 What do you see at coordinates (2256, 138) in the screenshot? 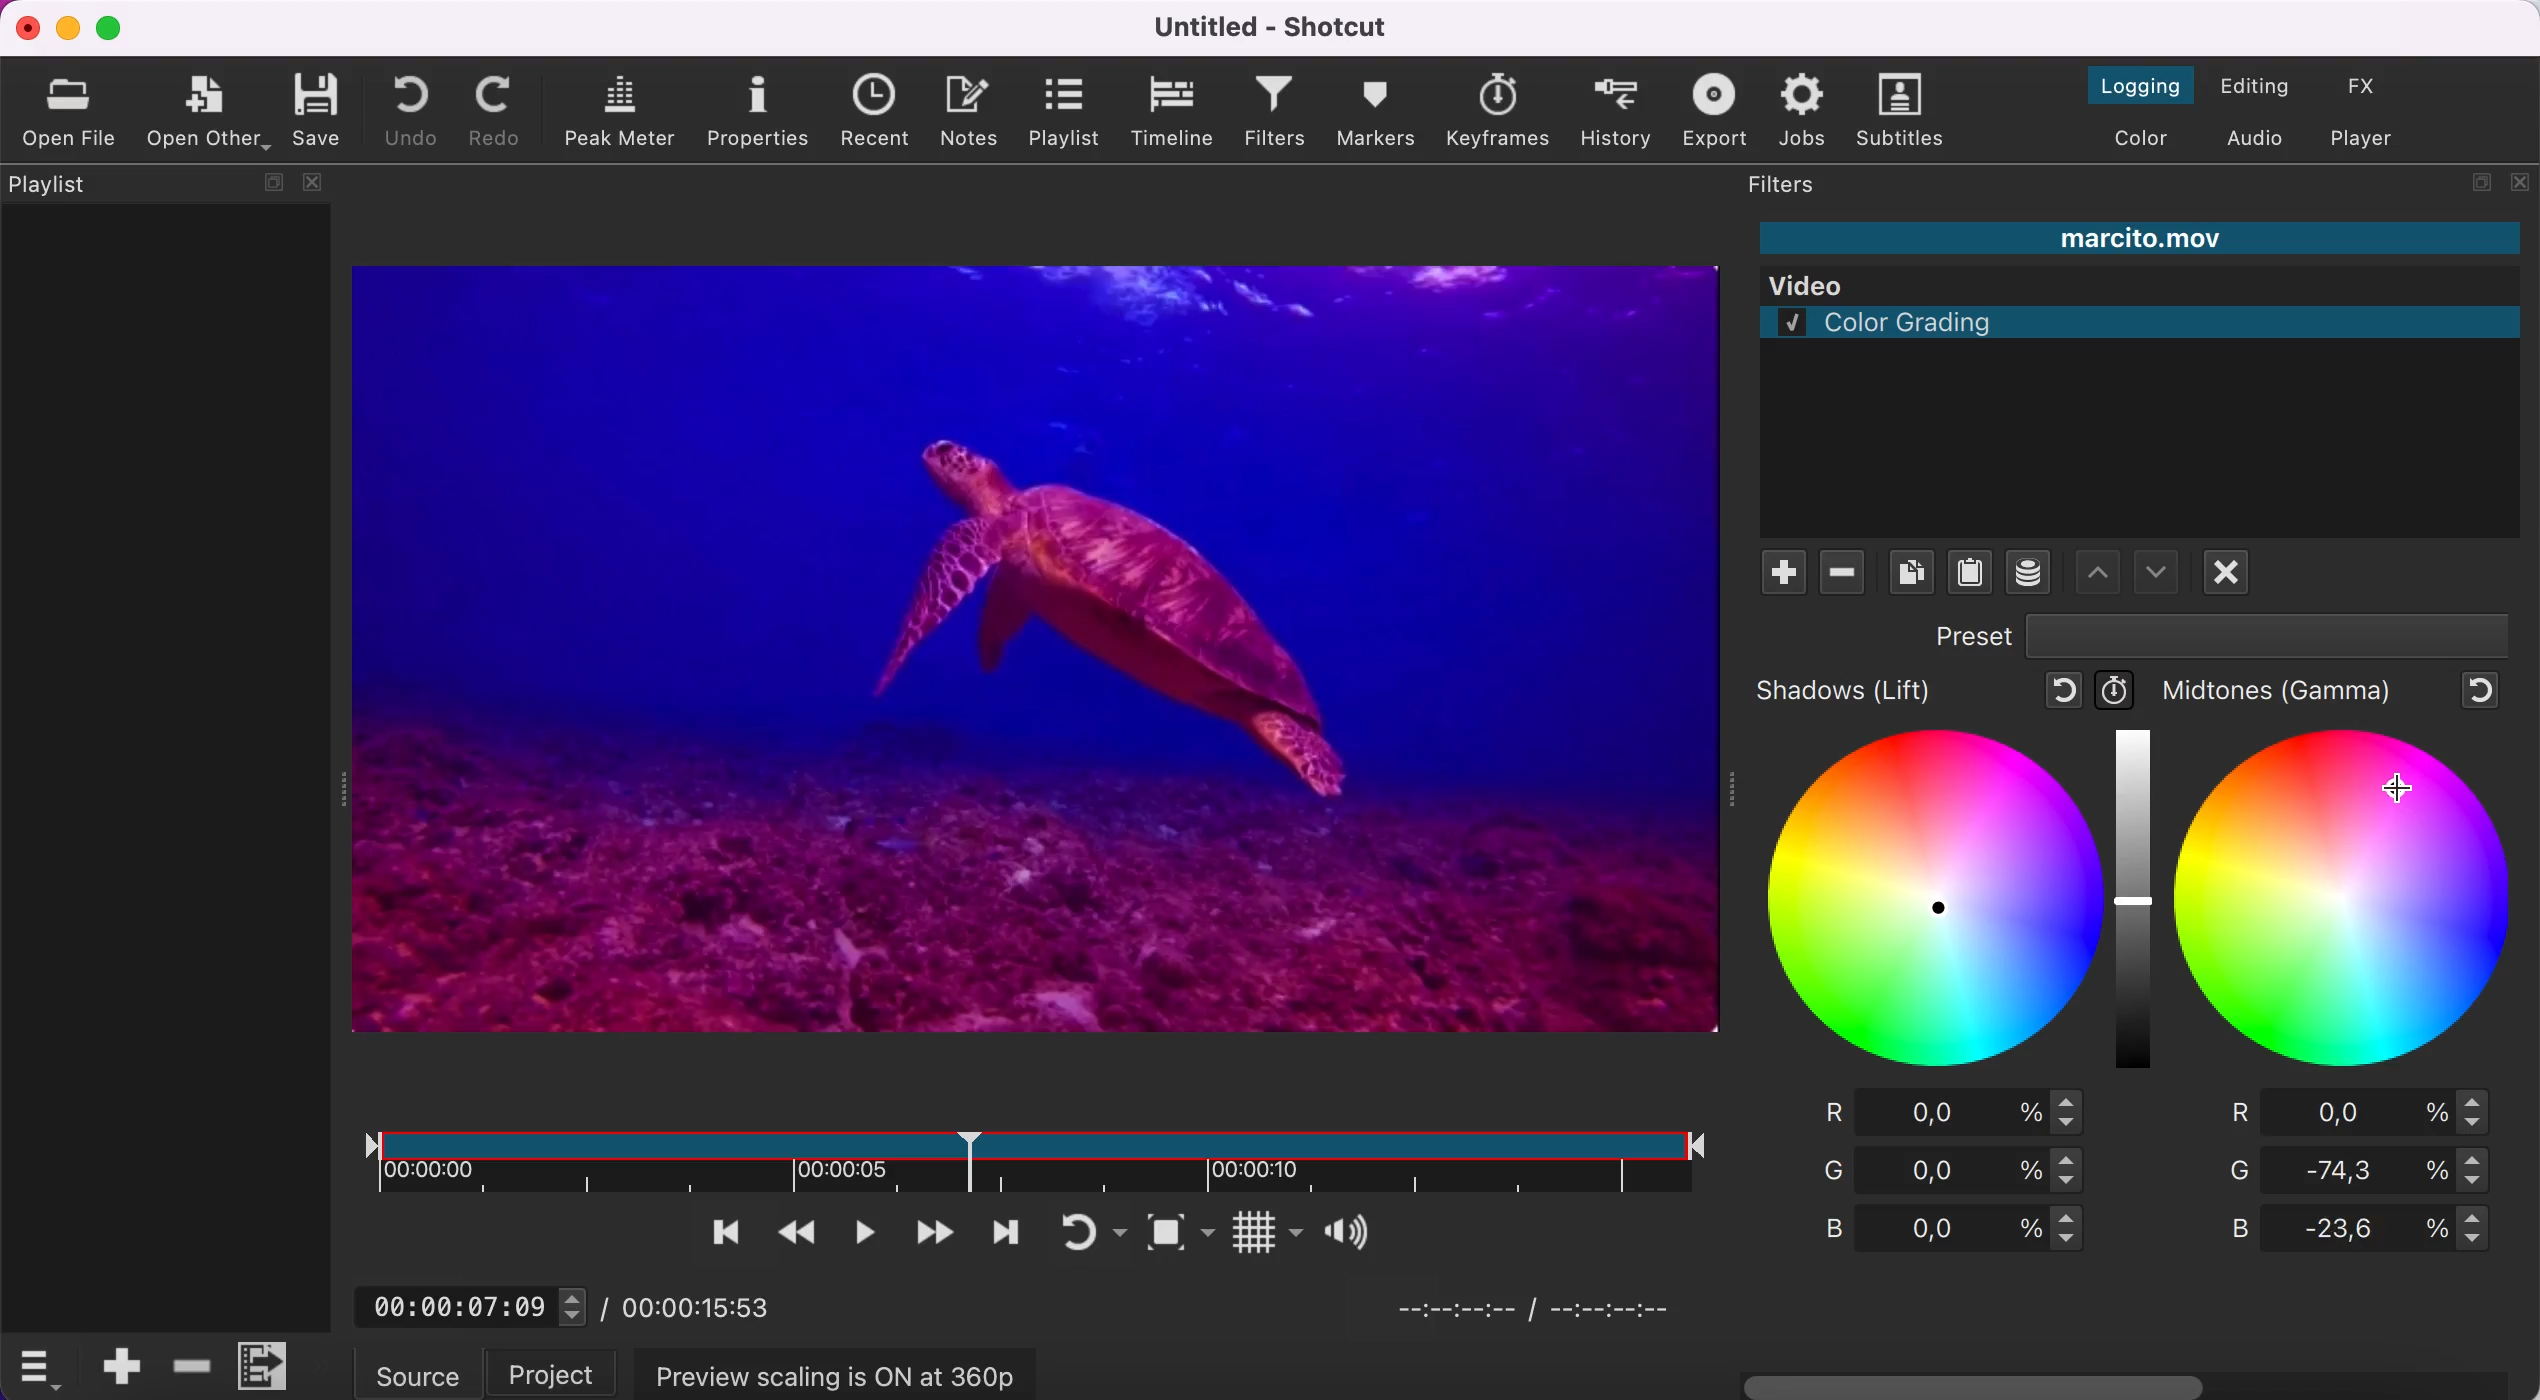
I see `switch to the audio layout` at bounding box center [2256, 138].